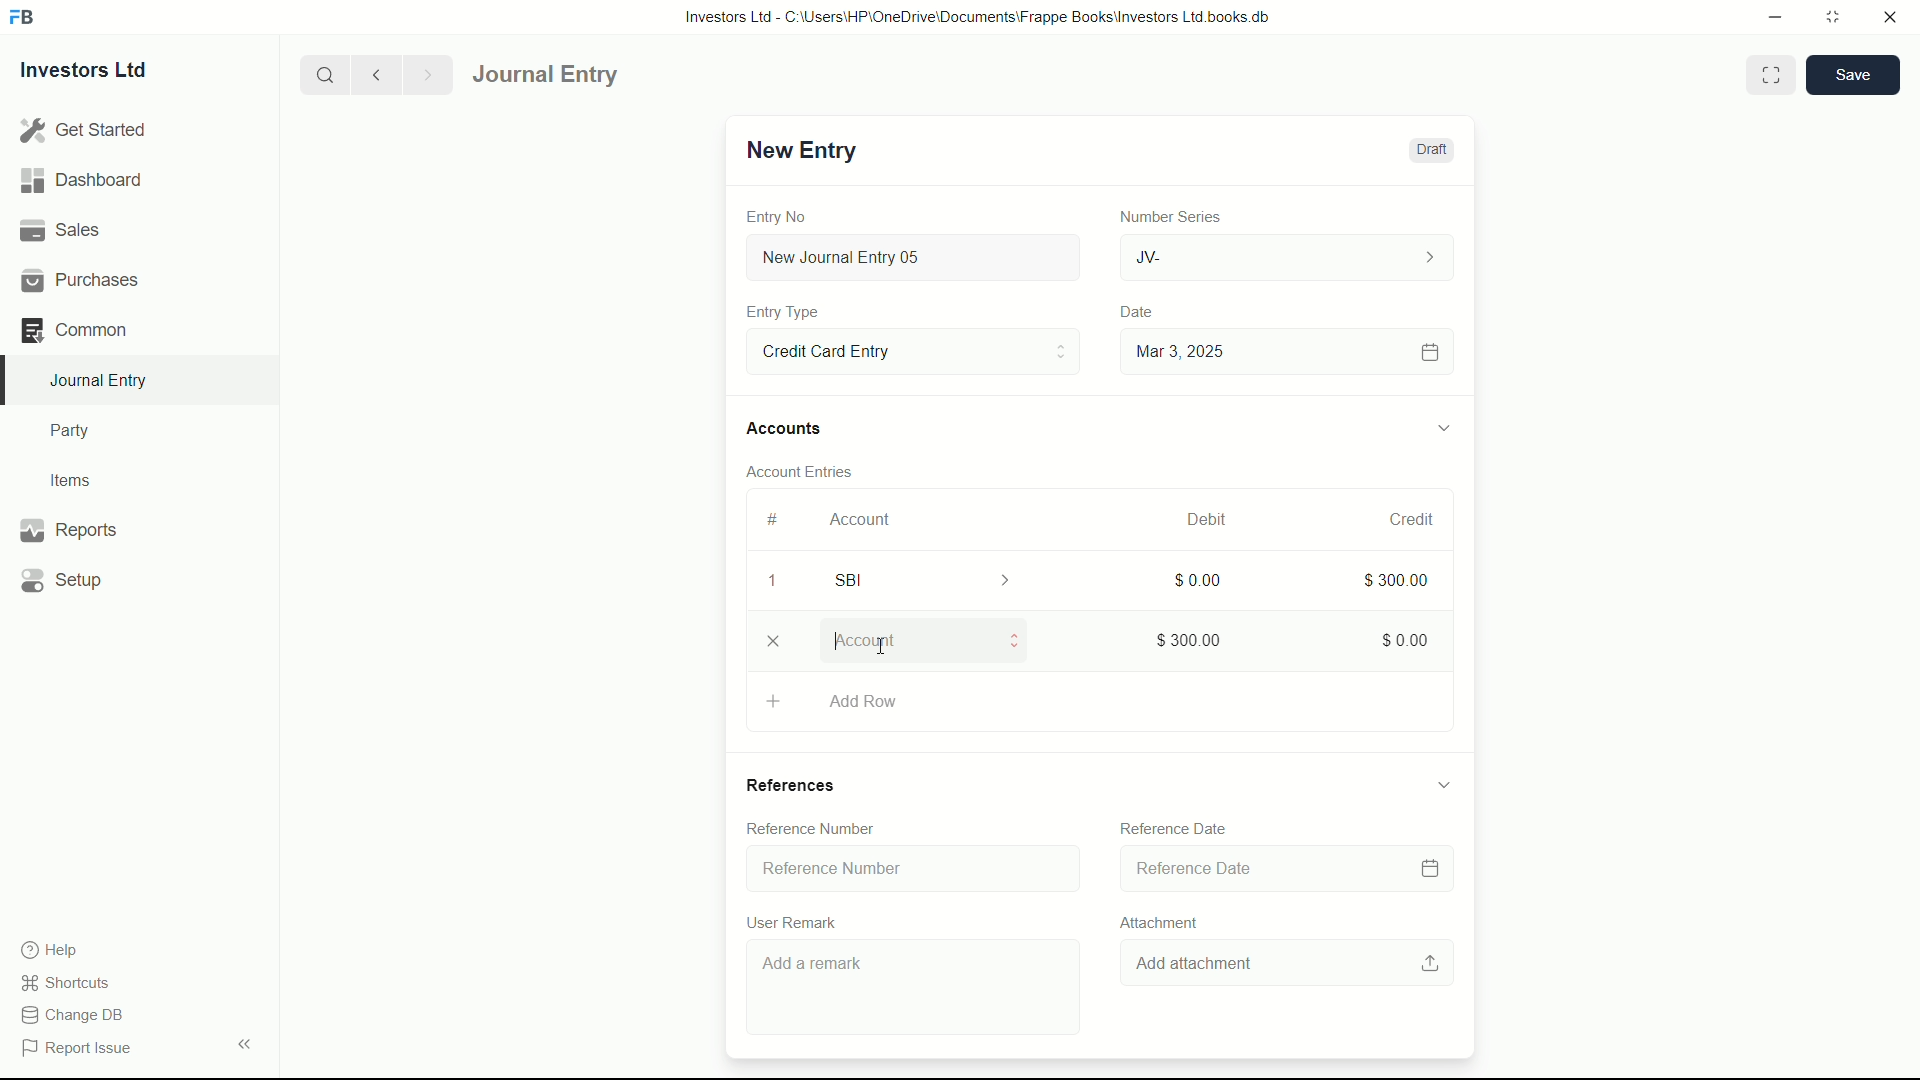 Image resolution: width=1920 pixels, height=1080 pixels. I want to click on Journal Entry, so click(603, 75).